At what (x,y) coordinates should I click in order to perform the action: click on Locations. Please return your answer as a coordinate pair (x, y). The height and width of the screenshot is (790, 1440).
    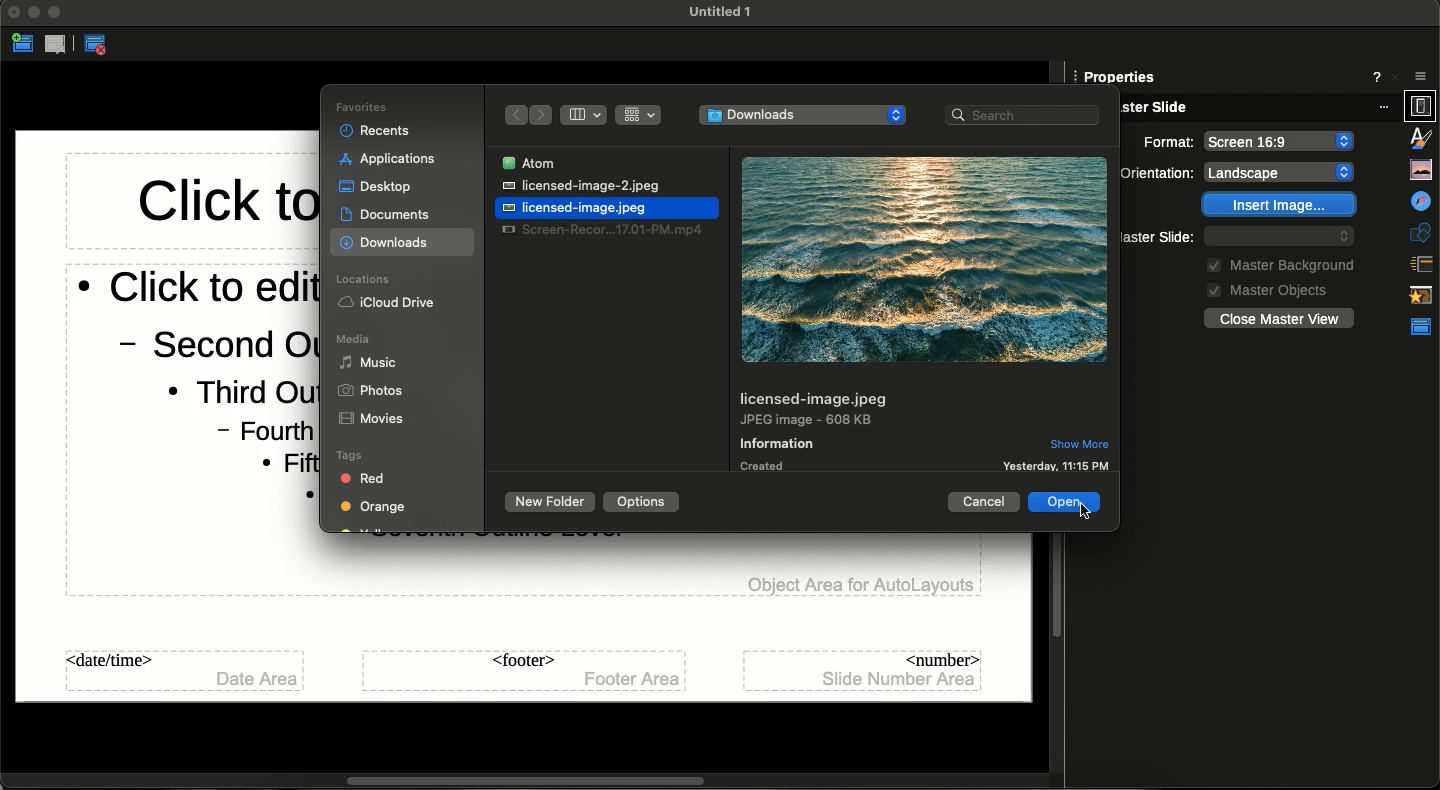
    Looking at the image, I should click on (361, 278).